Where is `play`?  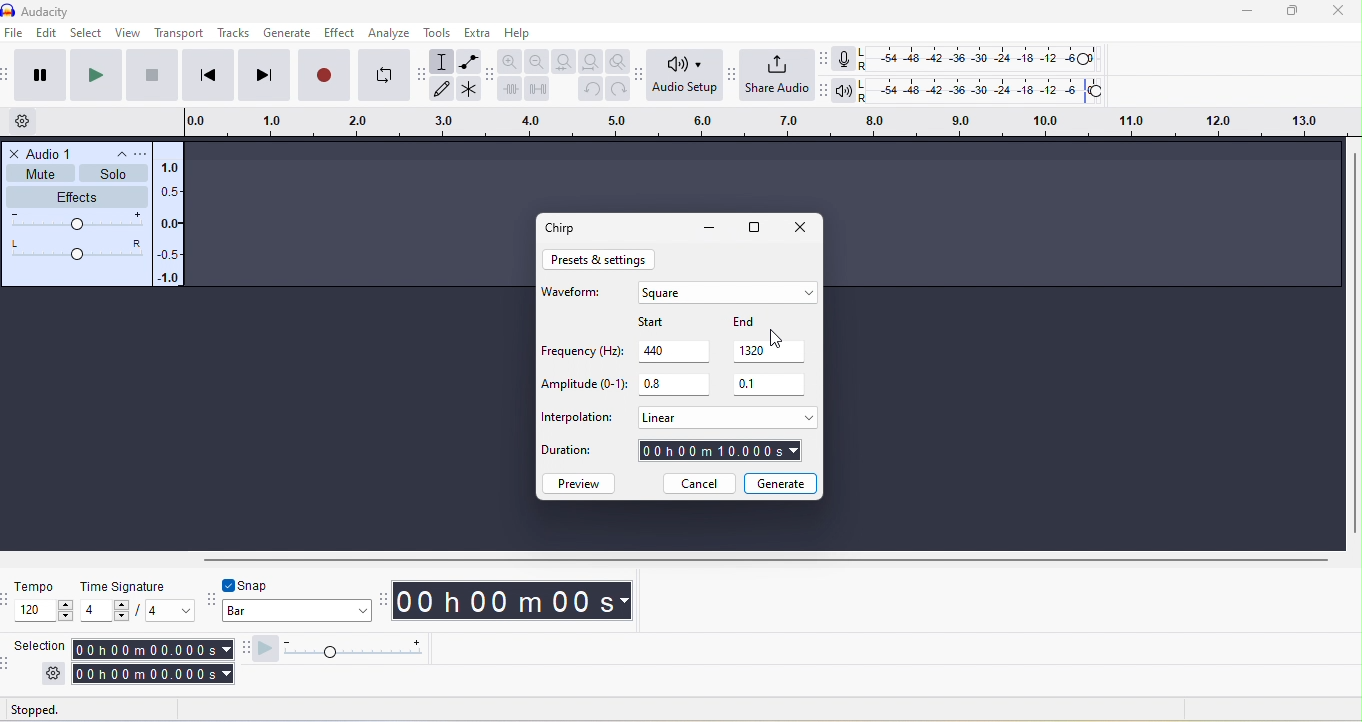
play is located at coordinates (98, 76).